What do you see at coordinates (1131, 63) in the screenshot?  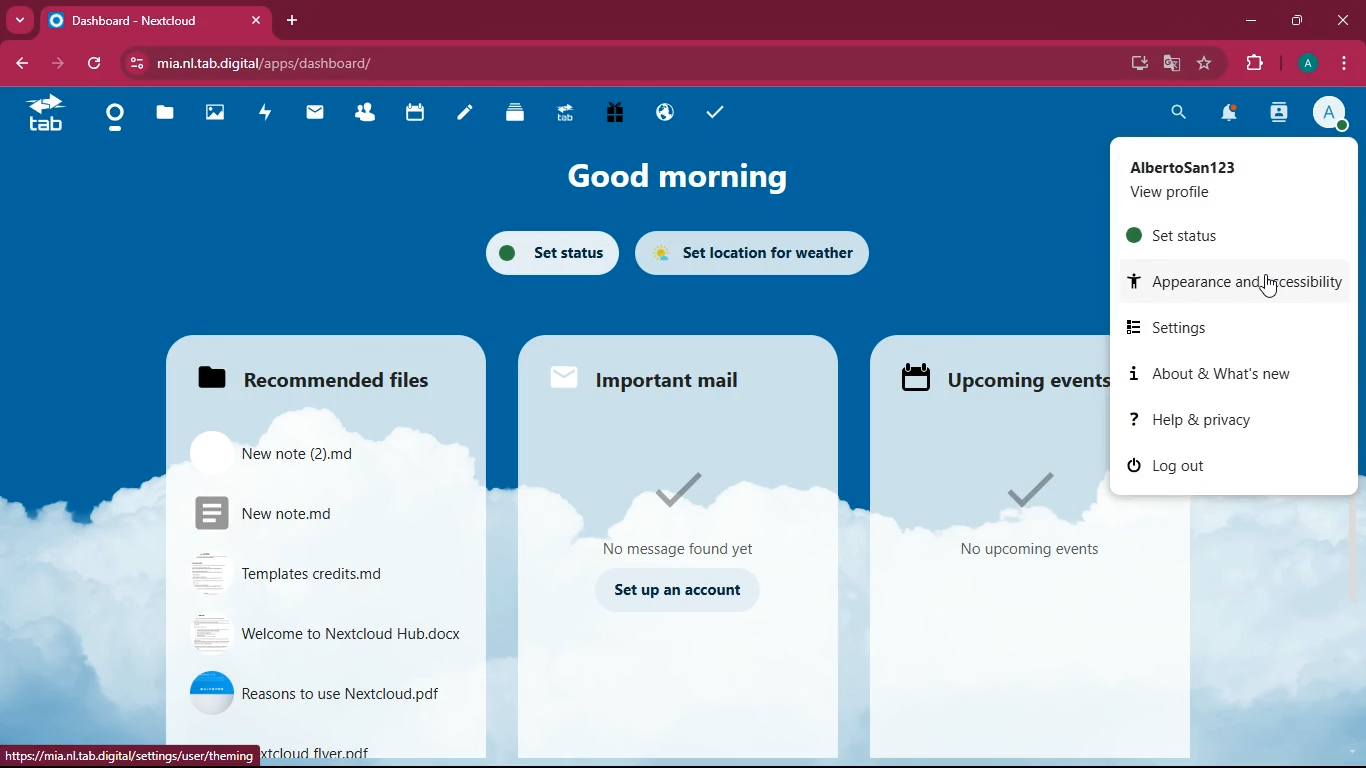 I see `desktop` at bounding box center [1131, 63].